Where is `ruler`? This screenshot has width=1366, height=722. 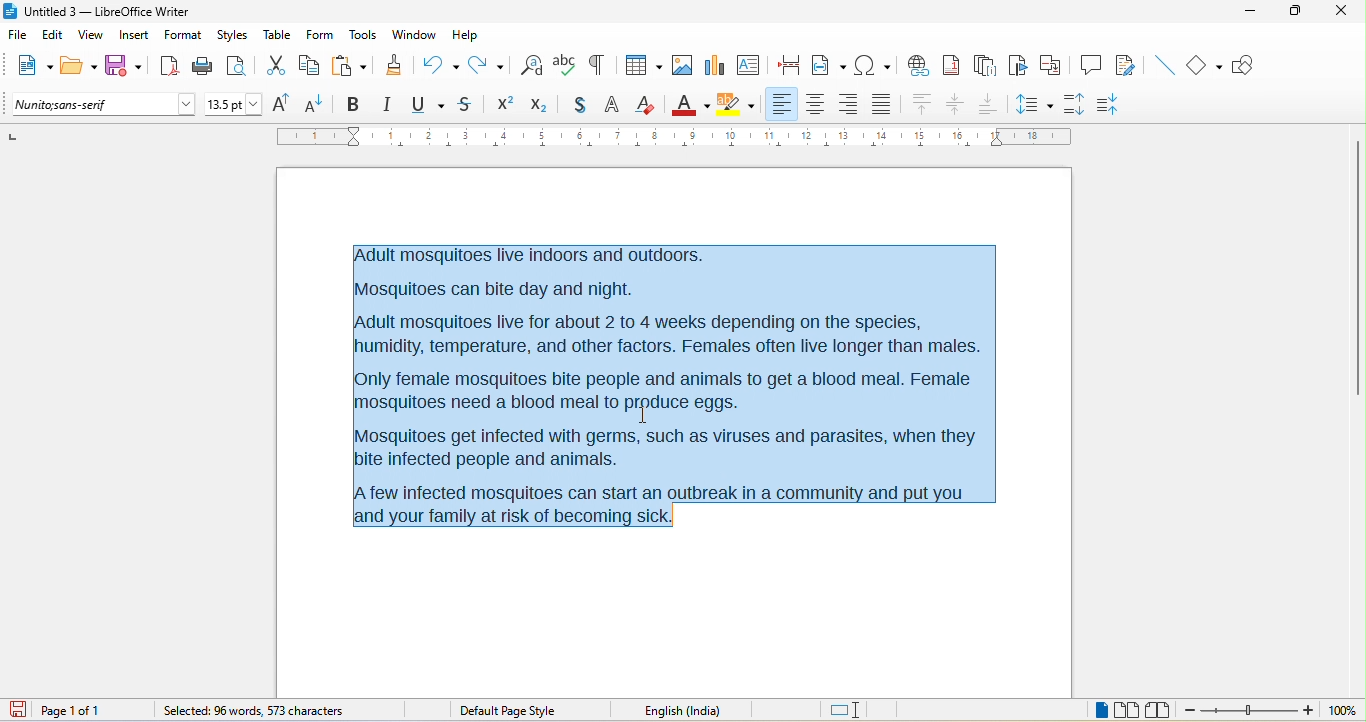 ruler is located at coordinates (673, 137).